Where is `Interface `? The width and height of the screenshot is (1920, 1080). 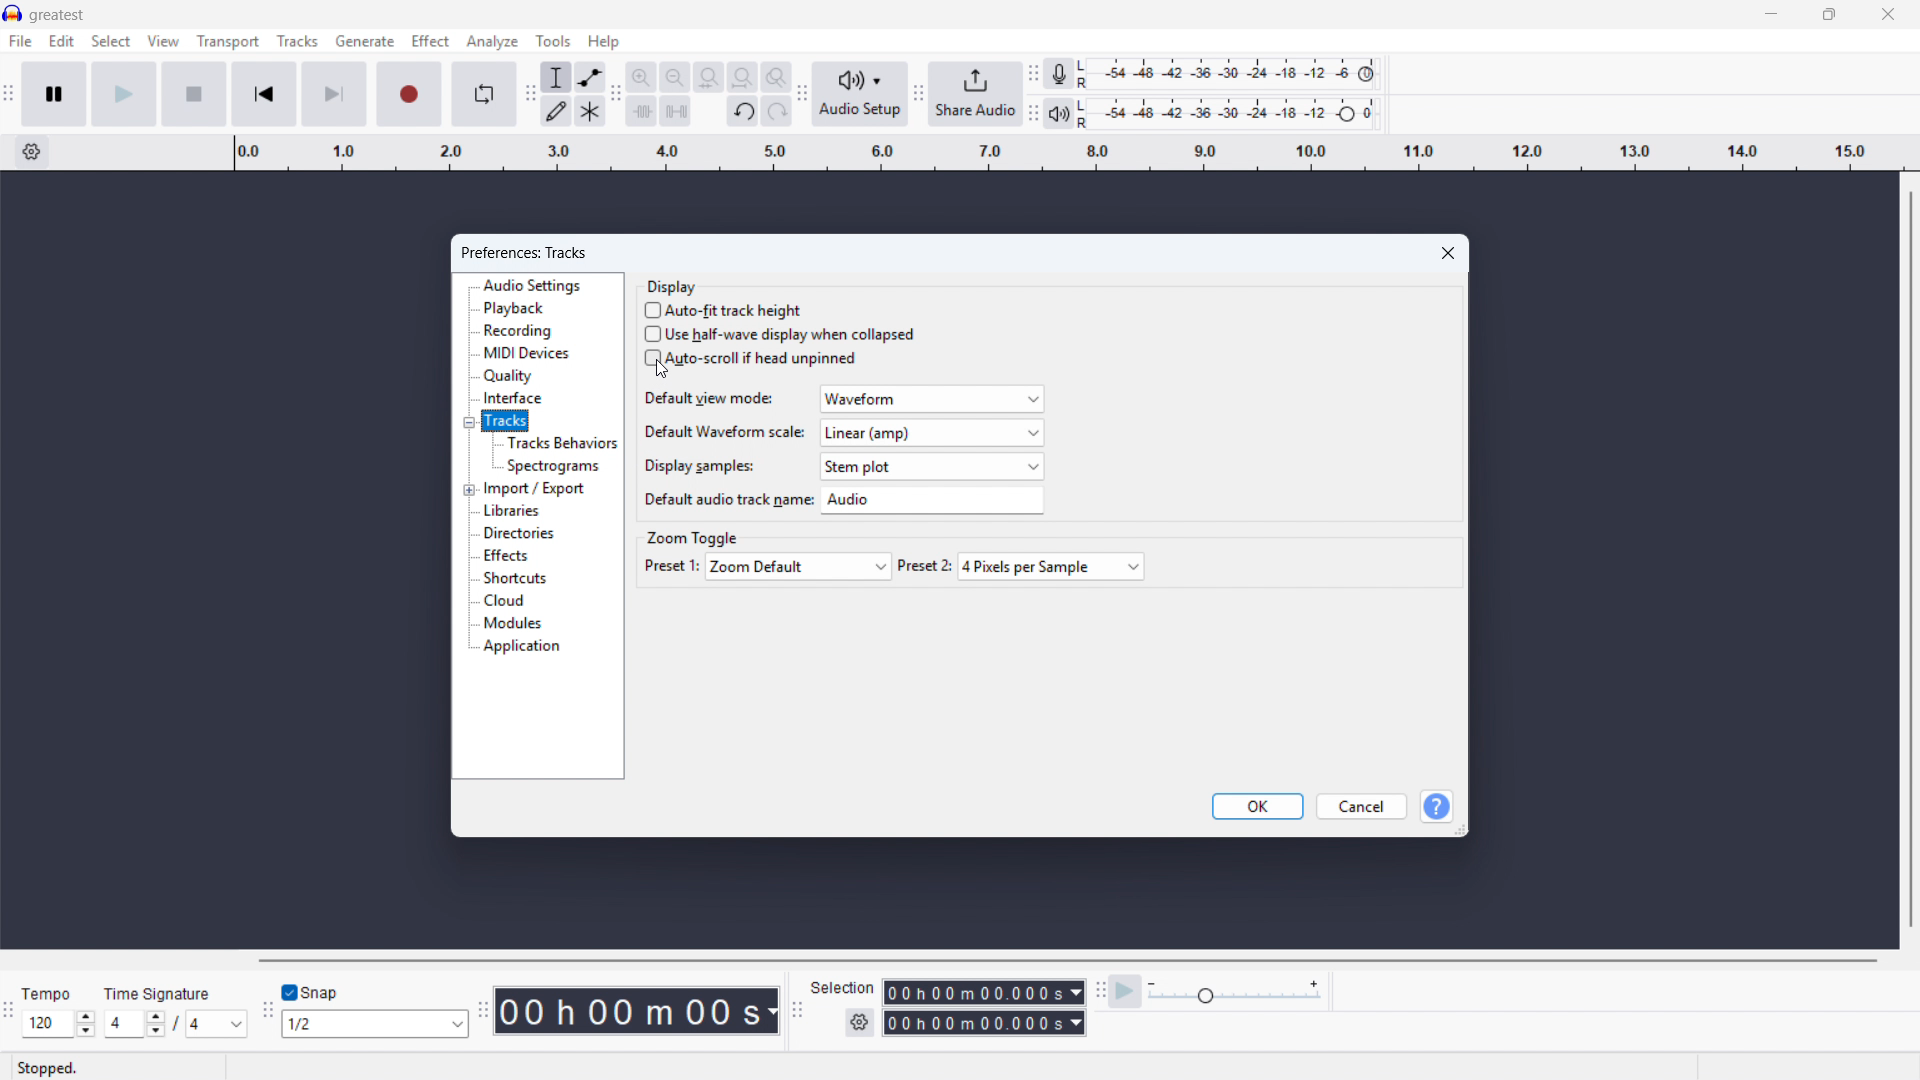
Interface  is located at coordinates (514, 398).